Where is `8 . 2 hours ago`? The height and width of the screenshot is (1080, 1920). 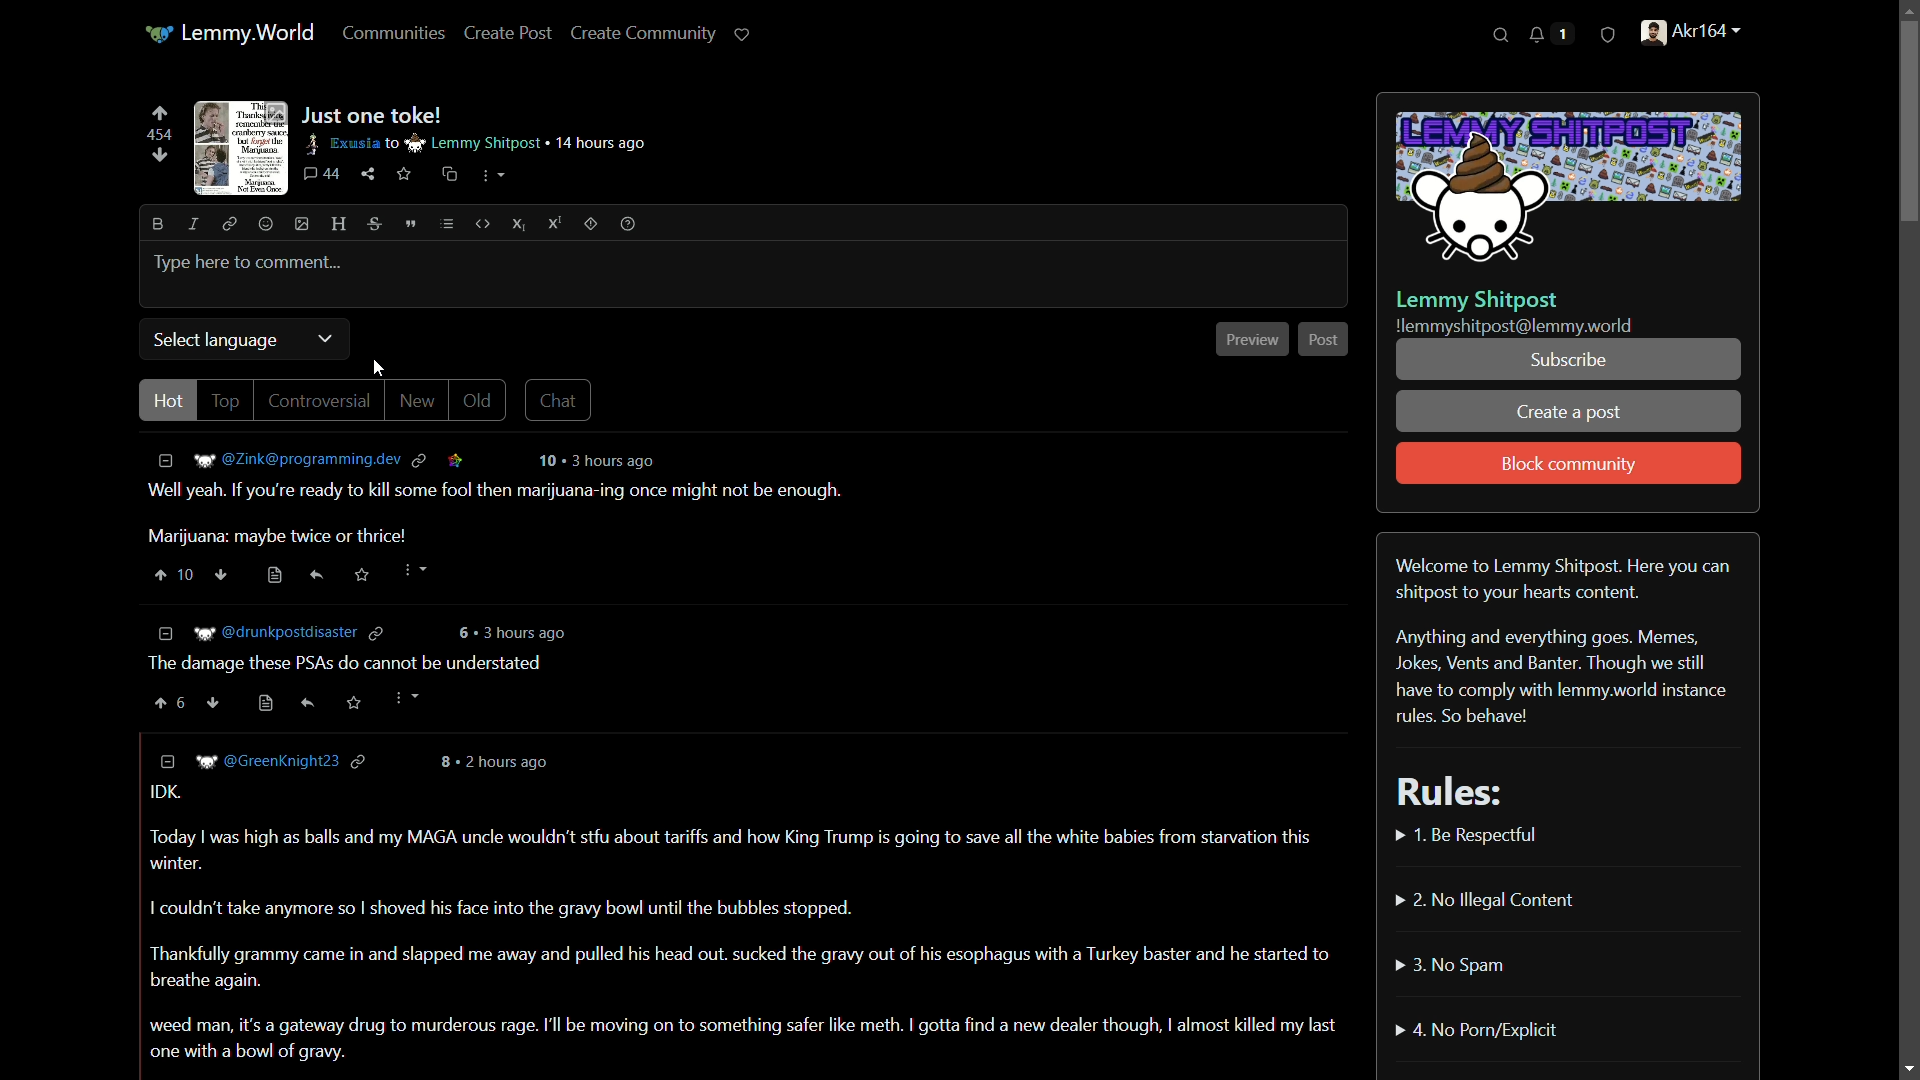 8 . 2 hours ago is located at coordinates (494, 762).